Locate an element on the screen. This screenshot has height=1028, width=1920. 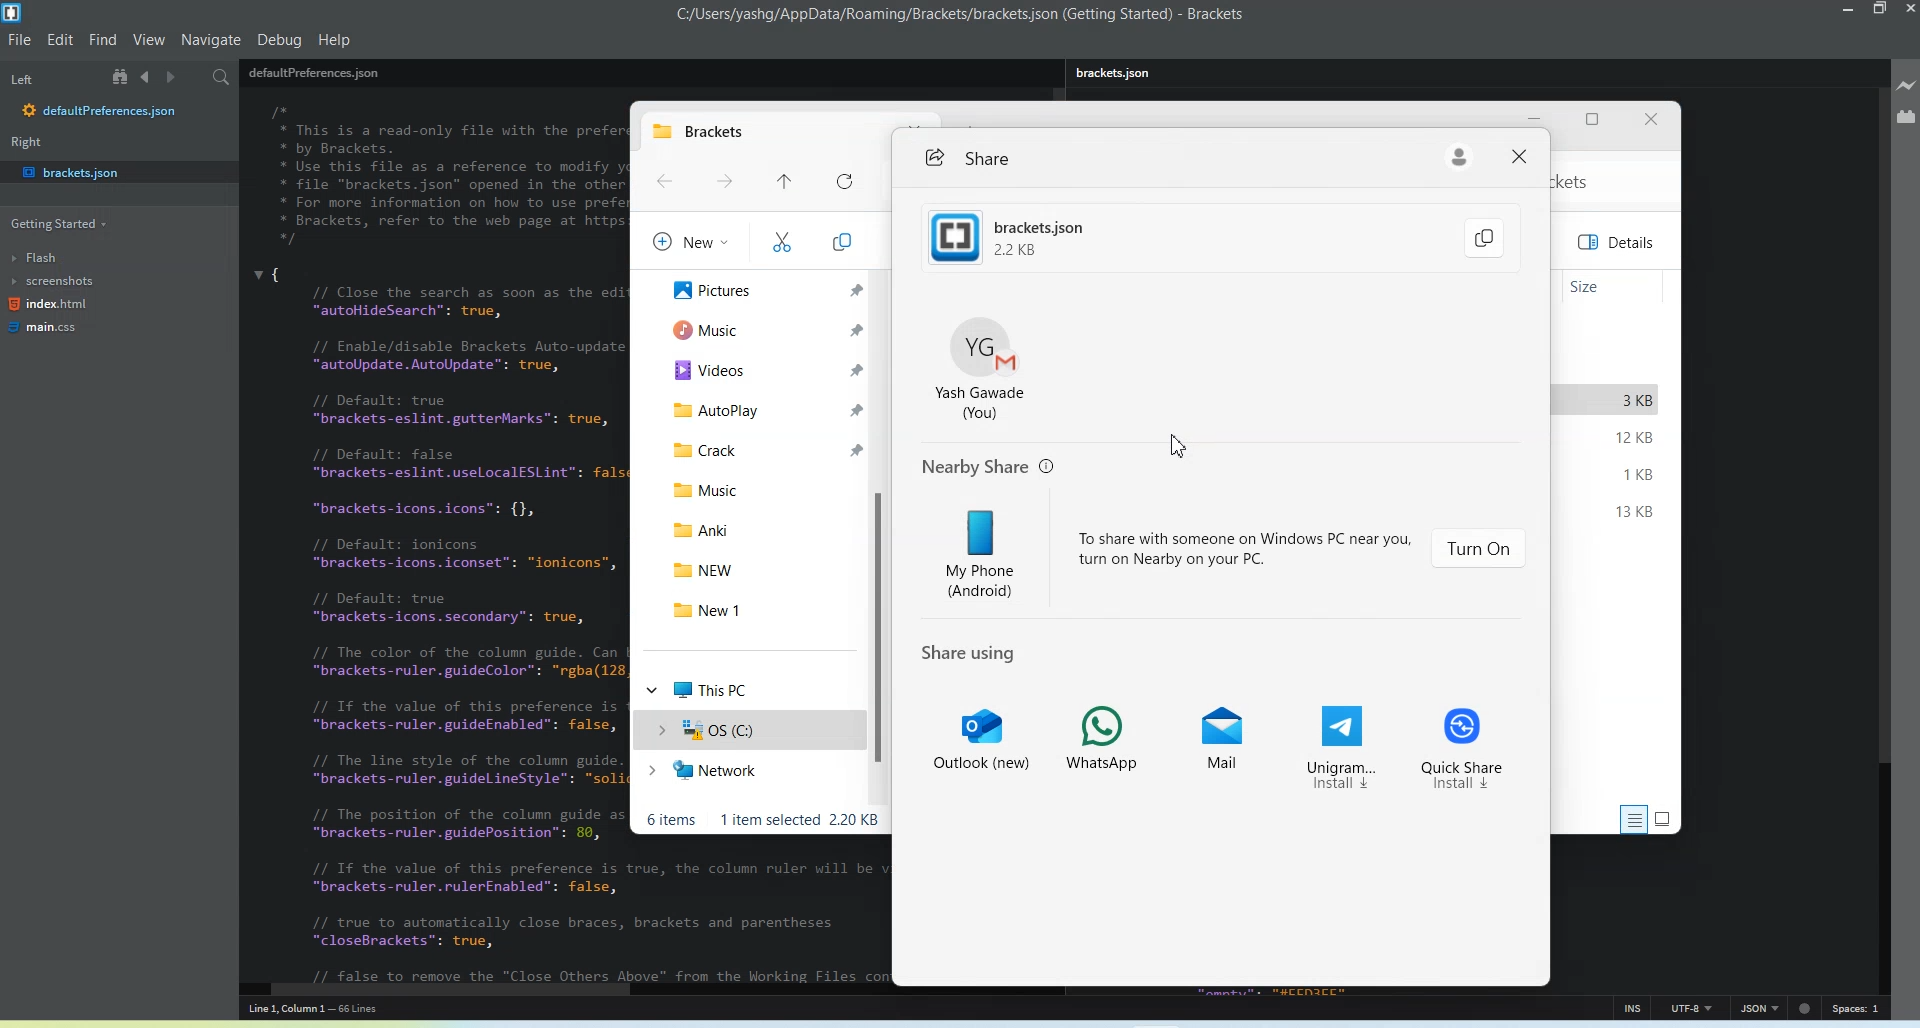
Account is located at coordinates (1460, 156).